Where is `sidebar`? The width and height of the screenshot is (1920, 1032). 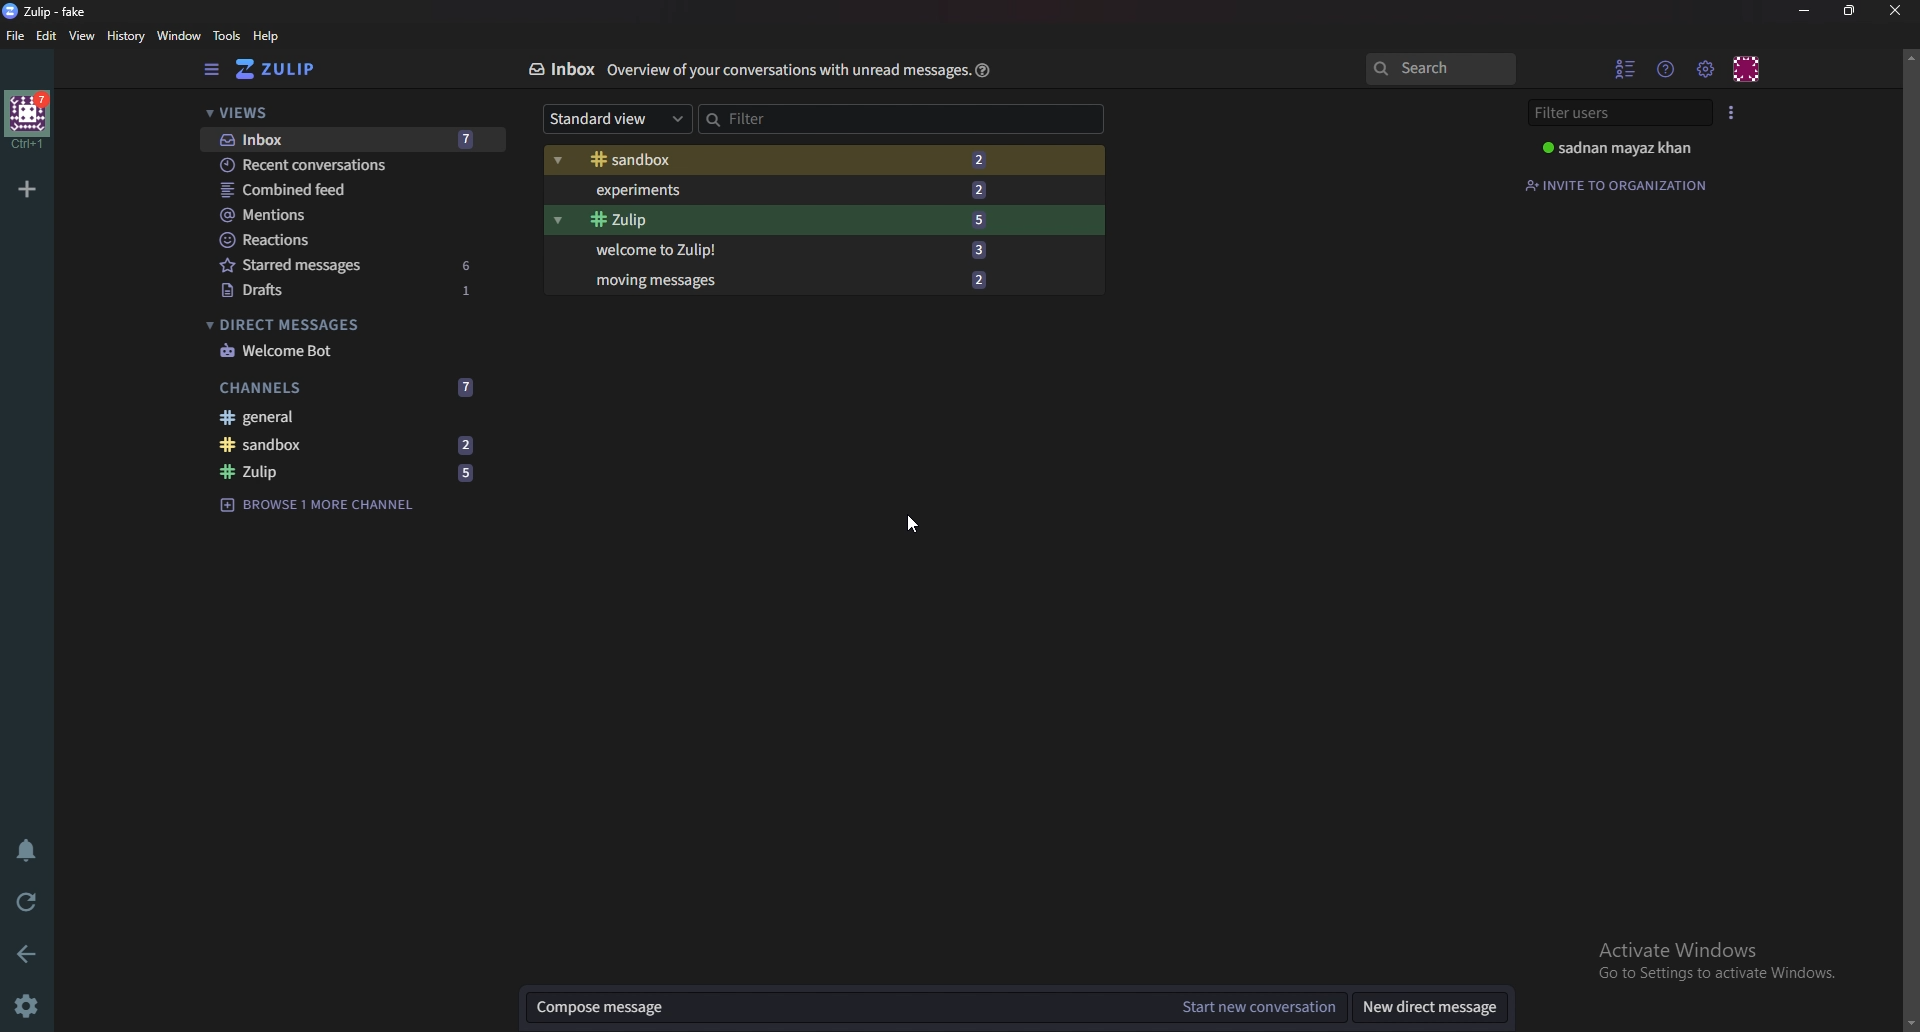
sidebar is located at coordinates (212, 70).